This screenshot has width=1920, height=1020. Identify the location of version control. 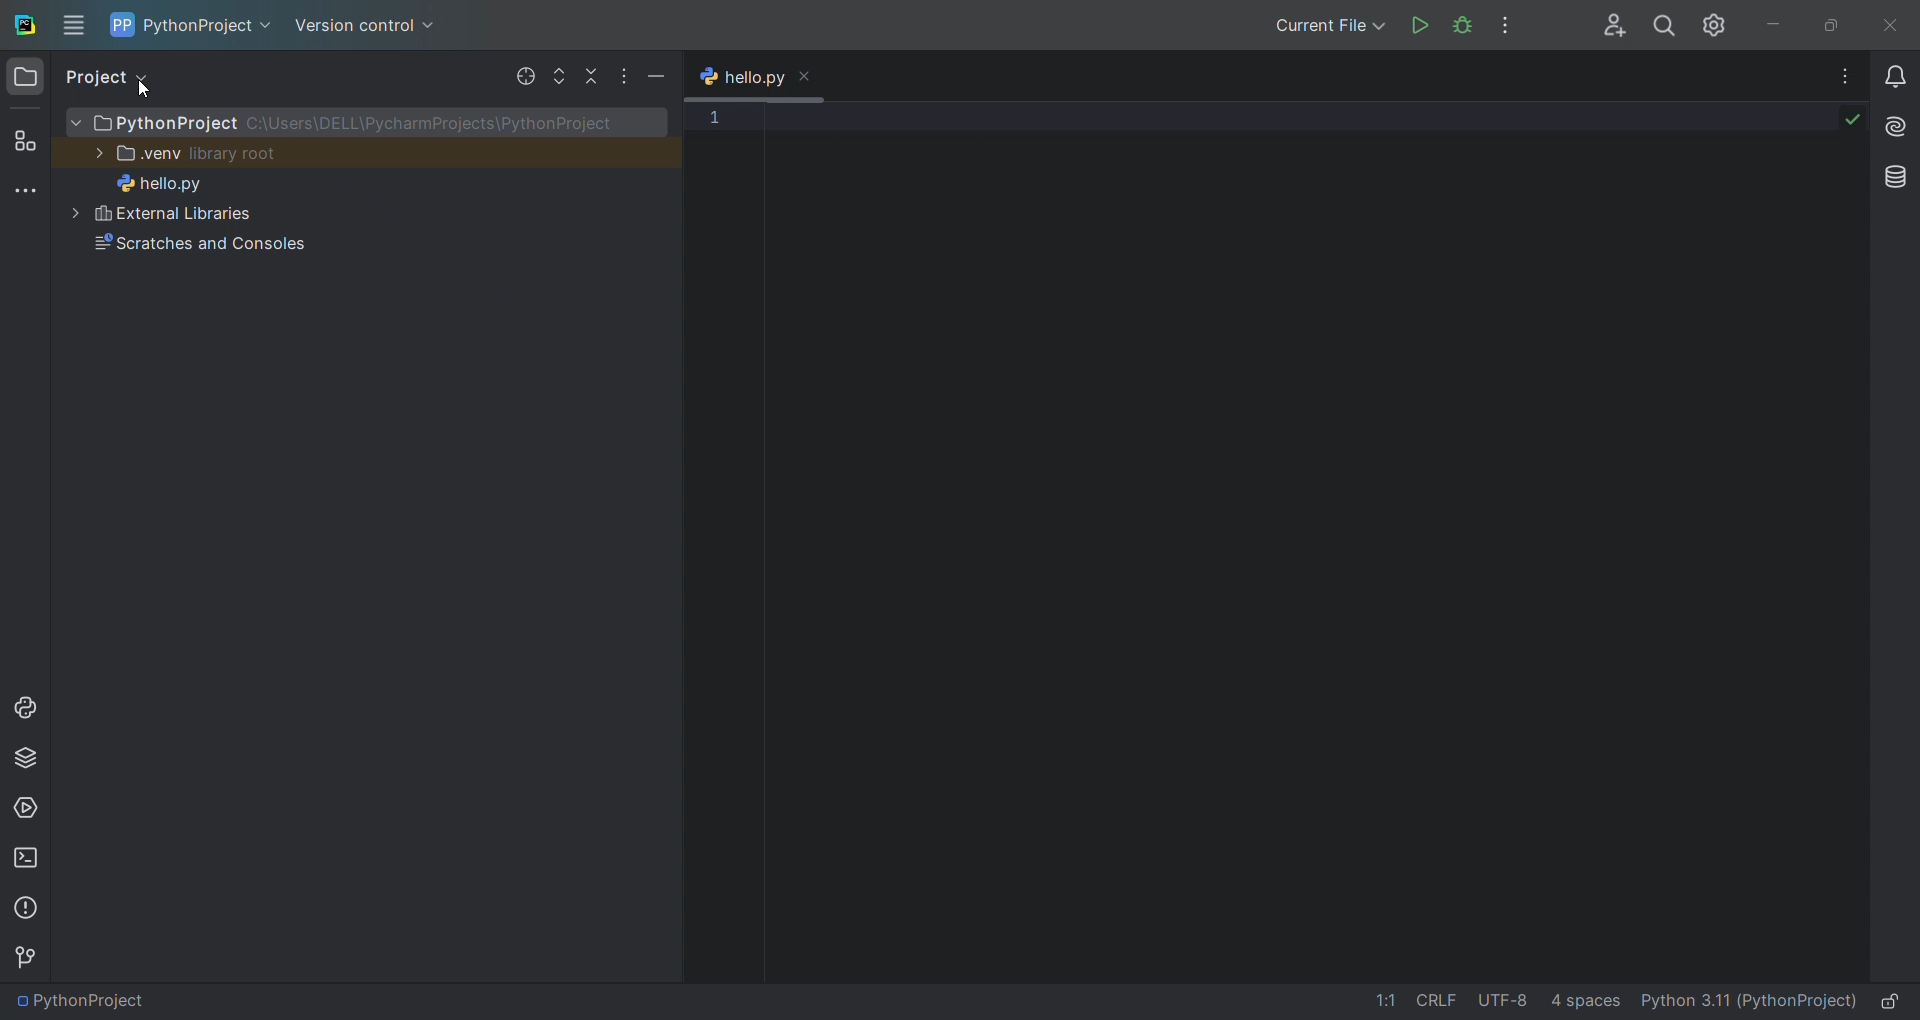
(372, 28).